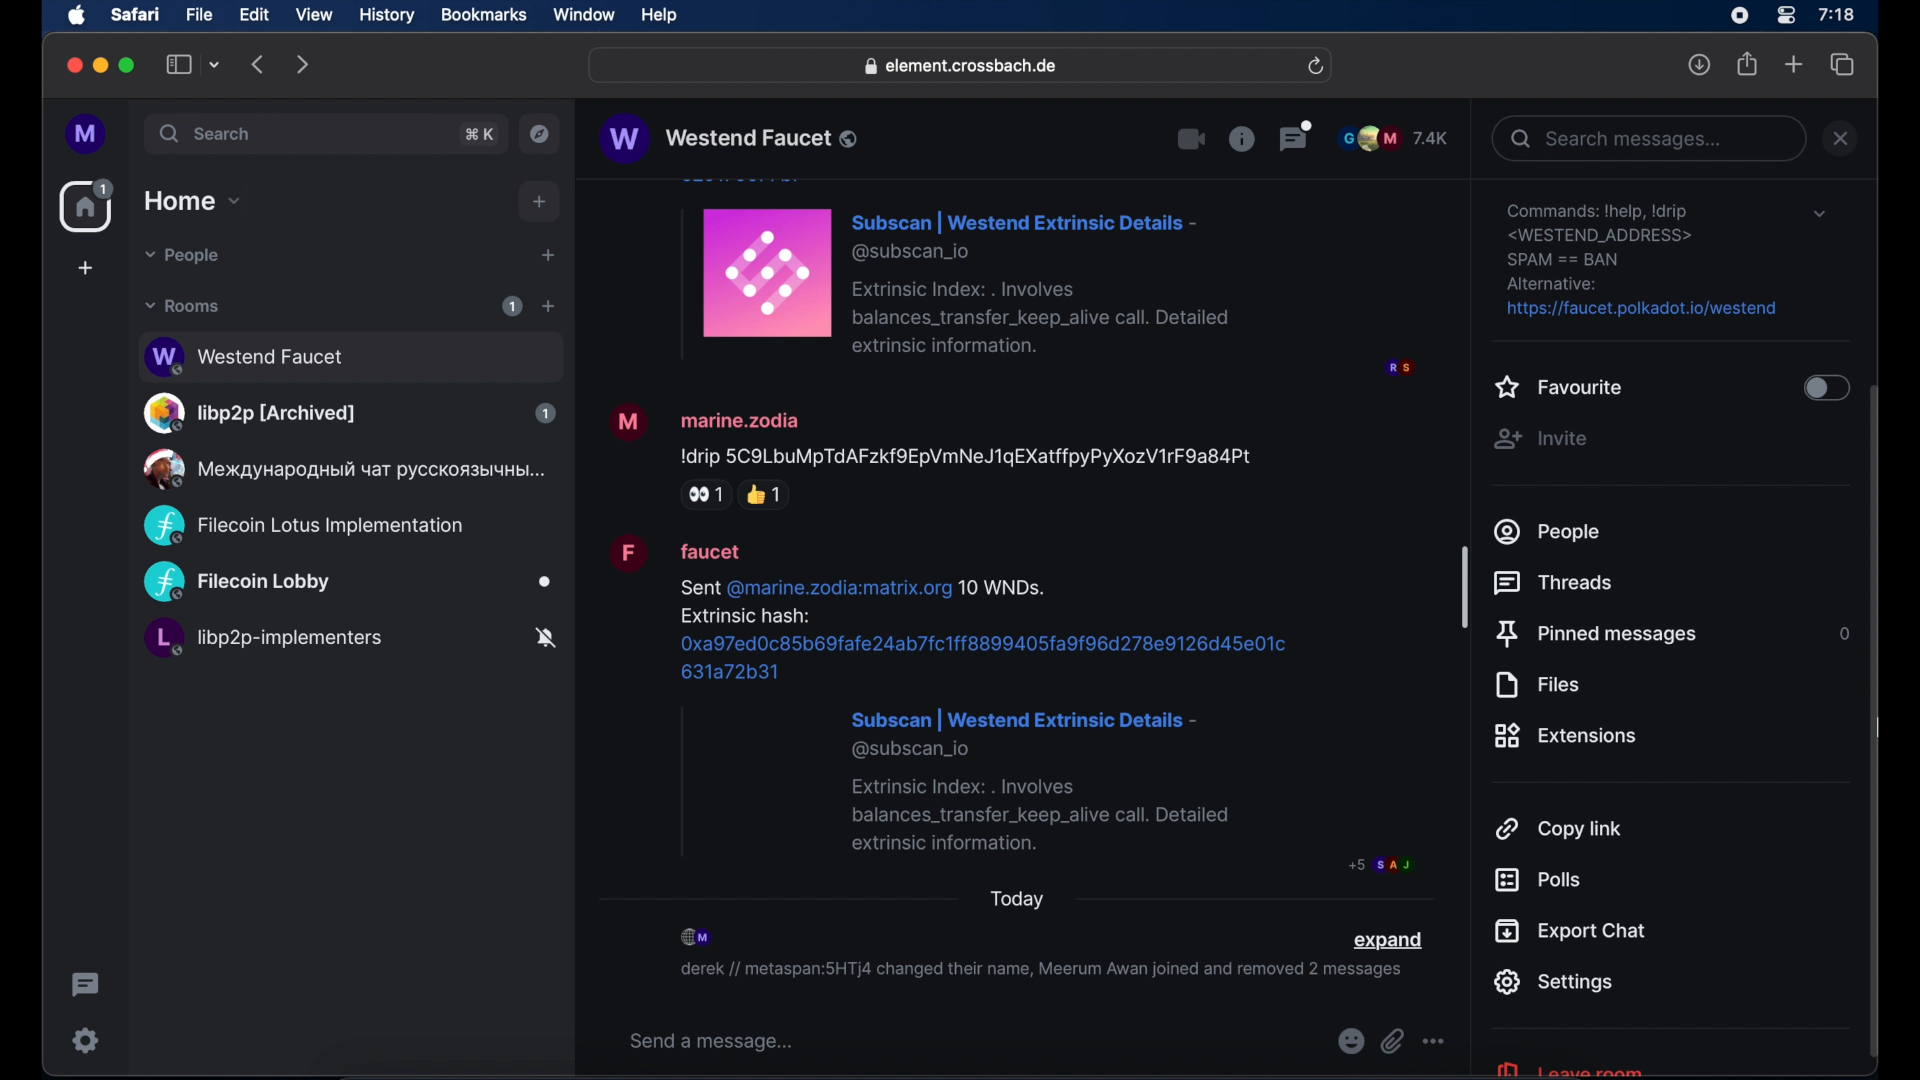 This screenshot has width=1920, height=1080. What do you see at coordinates (1560, 827) in the screenshot?
I see `copy link` at bounding box center [1560, 827].